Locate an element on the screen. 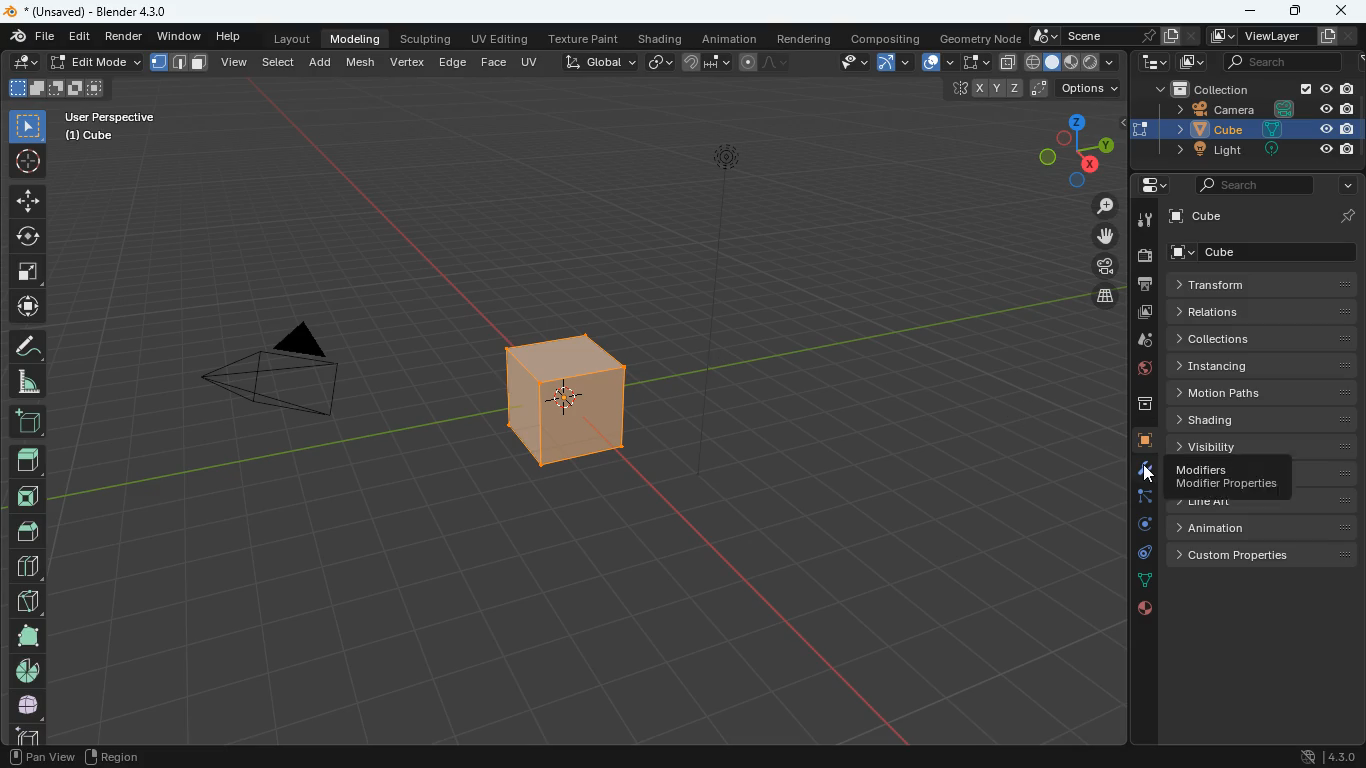  images is located at coordinates (1191, 61).